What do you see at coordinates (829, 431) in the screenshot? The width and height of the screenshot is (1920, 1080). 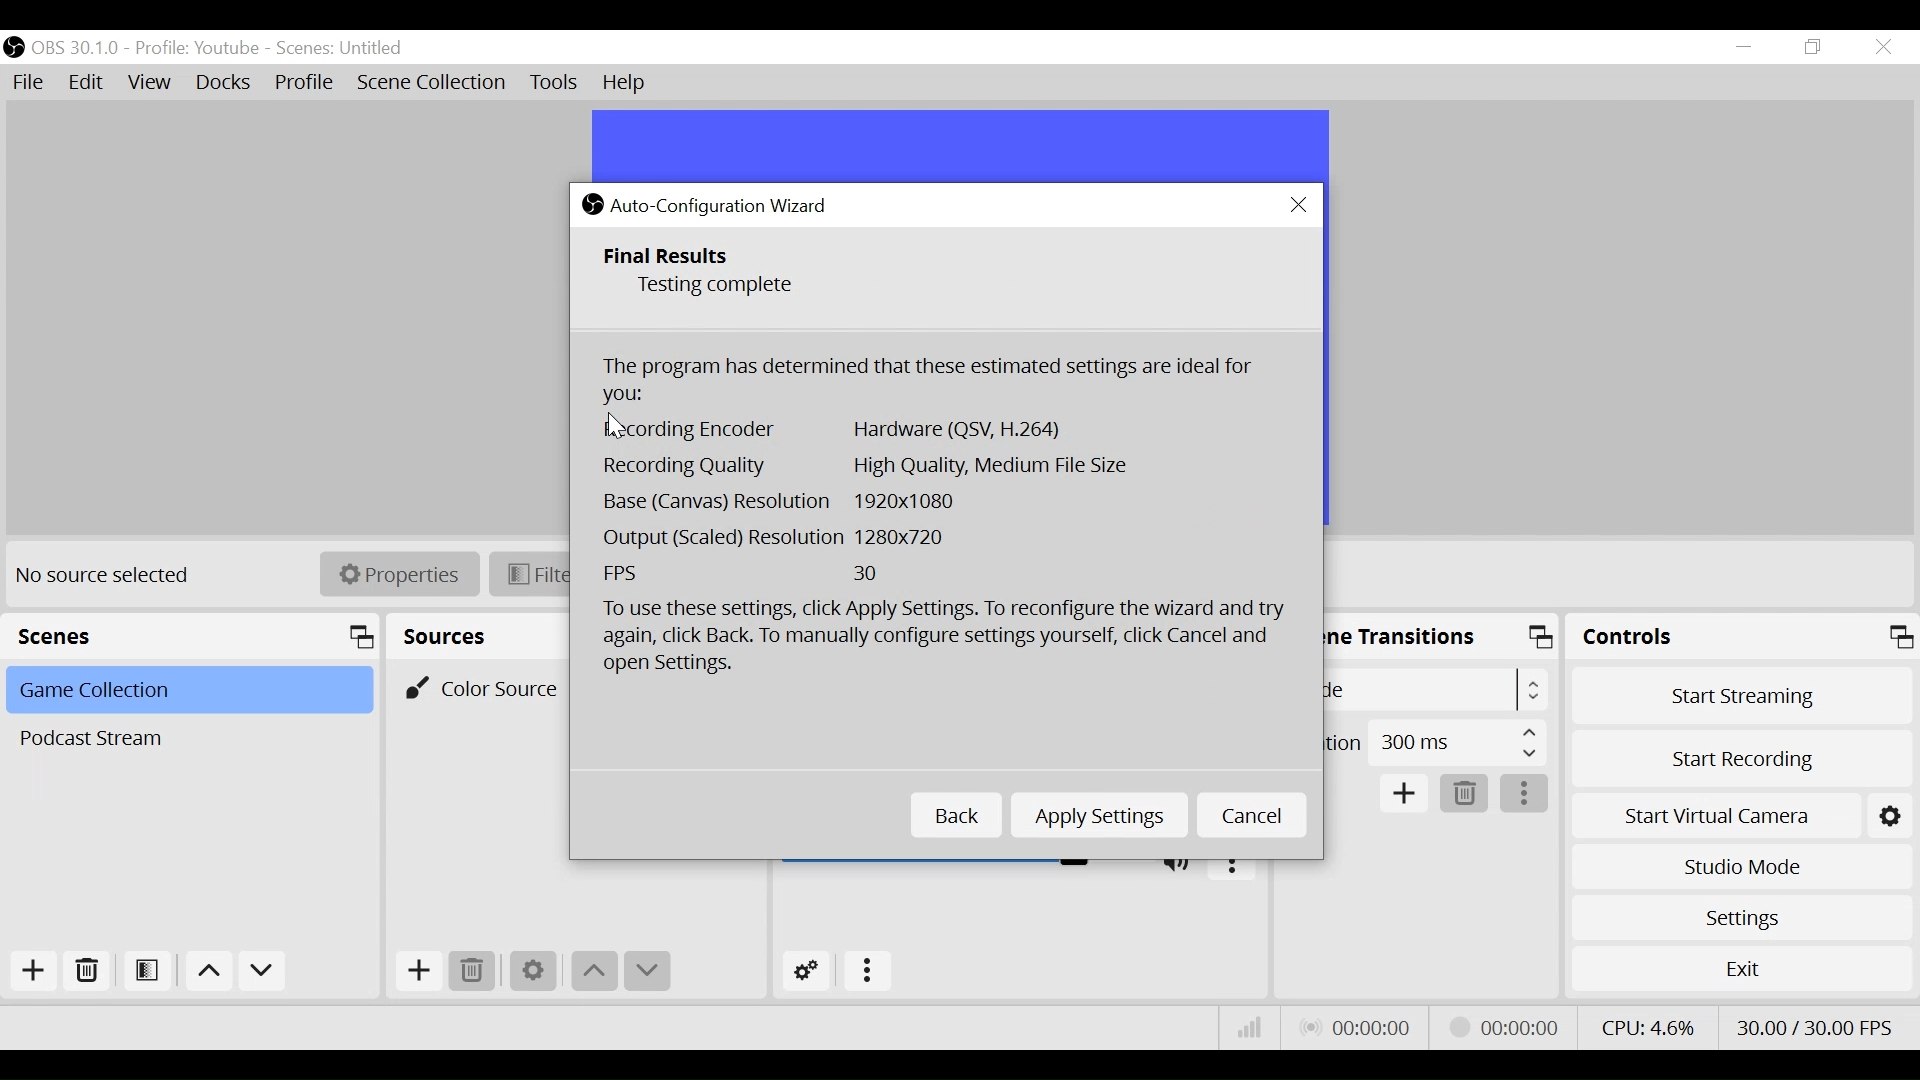 I see `Recording Encoder` at bounding box center [829, 431].